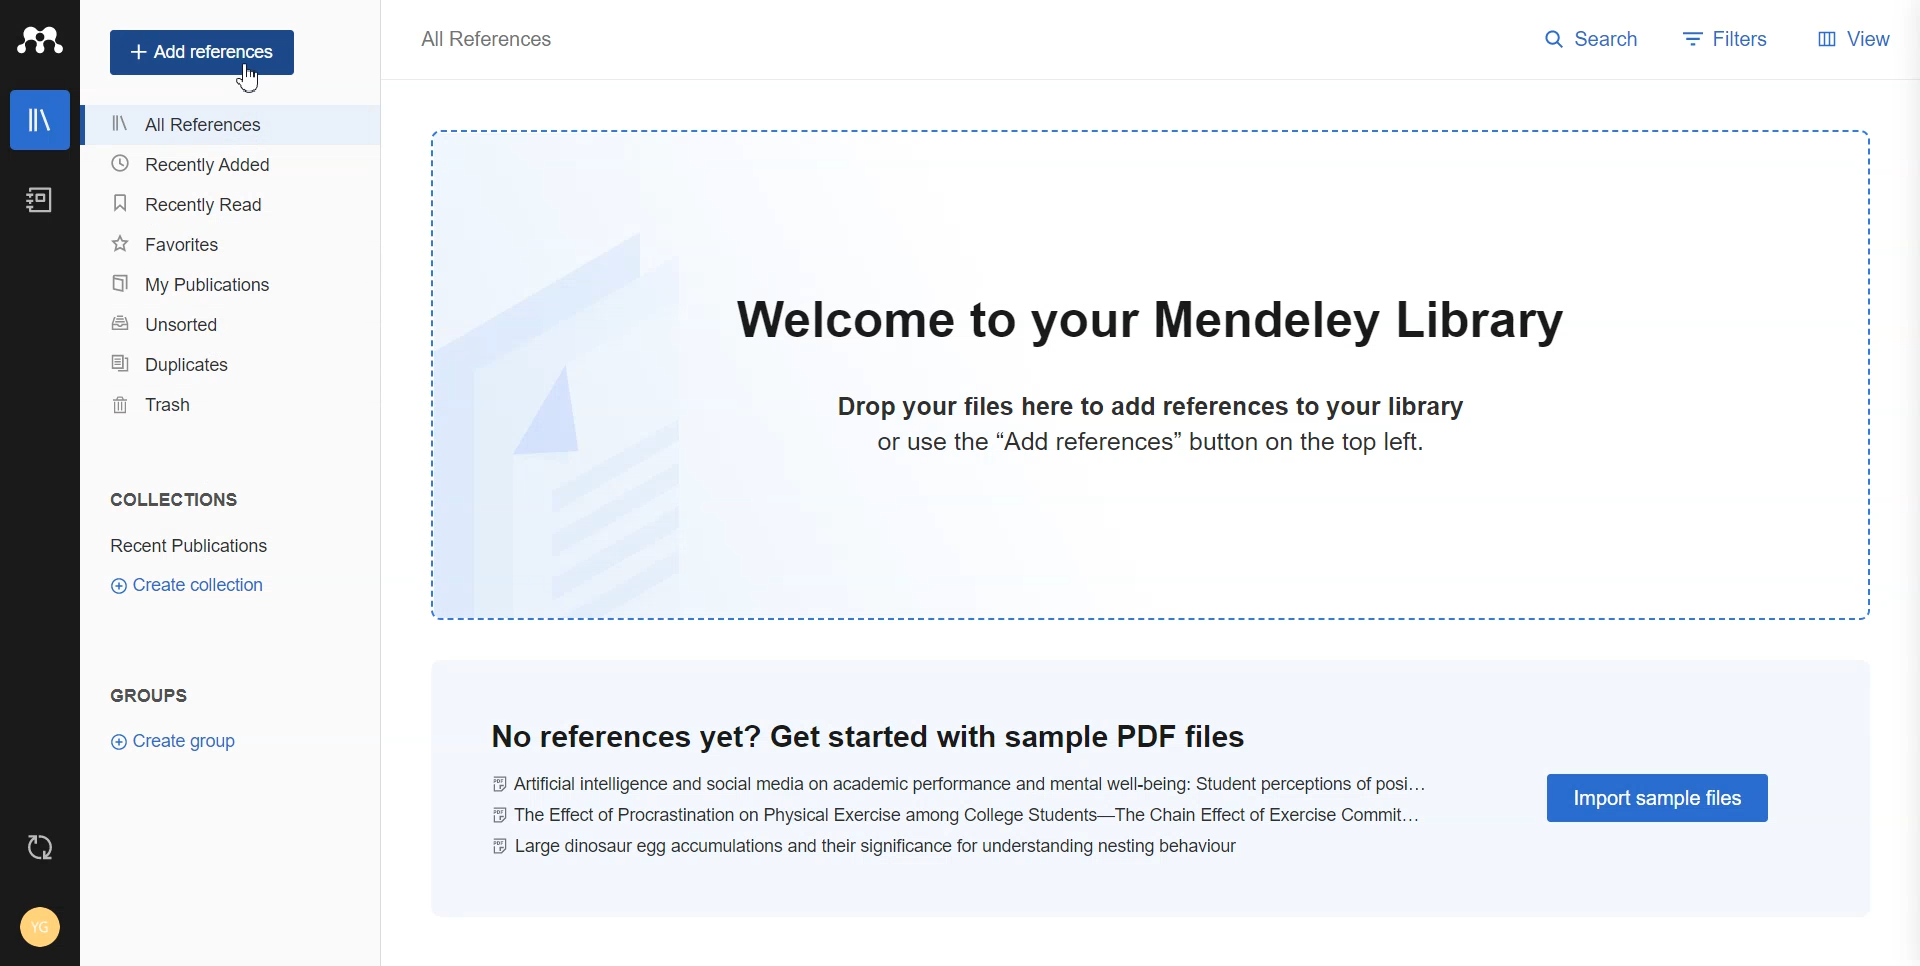 This screenshot has height=966, width=1920. Describe the element at coordinates (41, 41) in the screenshot. I see `Logo` at that location.